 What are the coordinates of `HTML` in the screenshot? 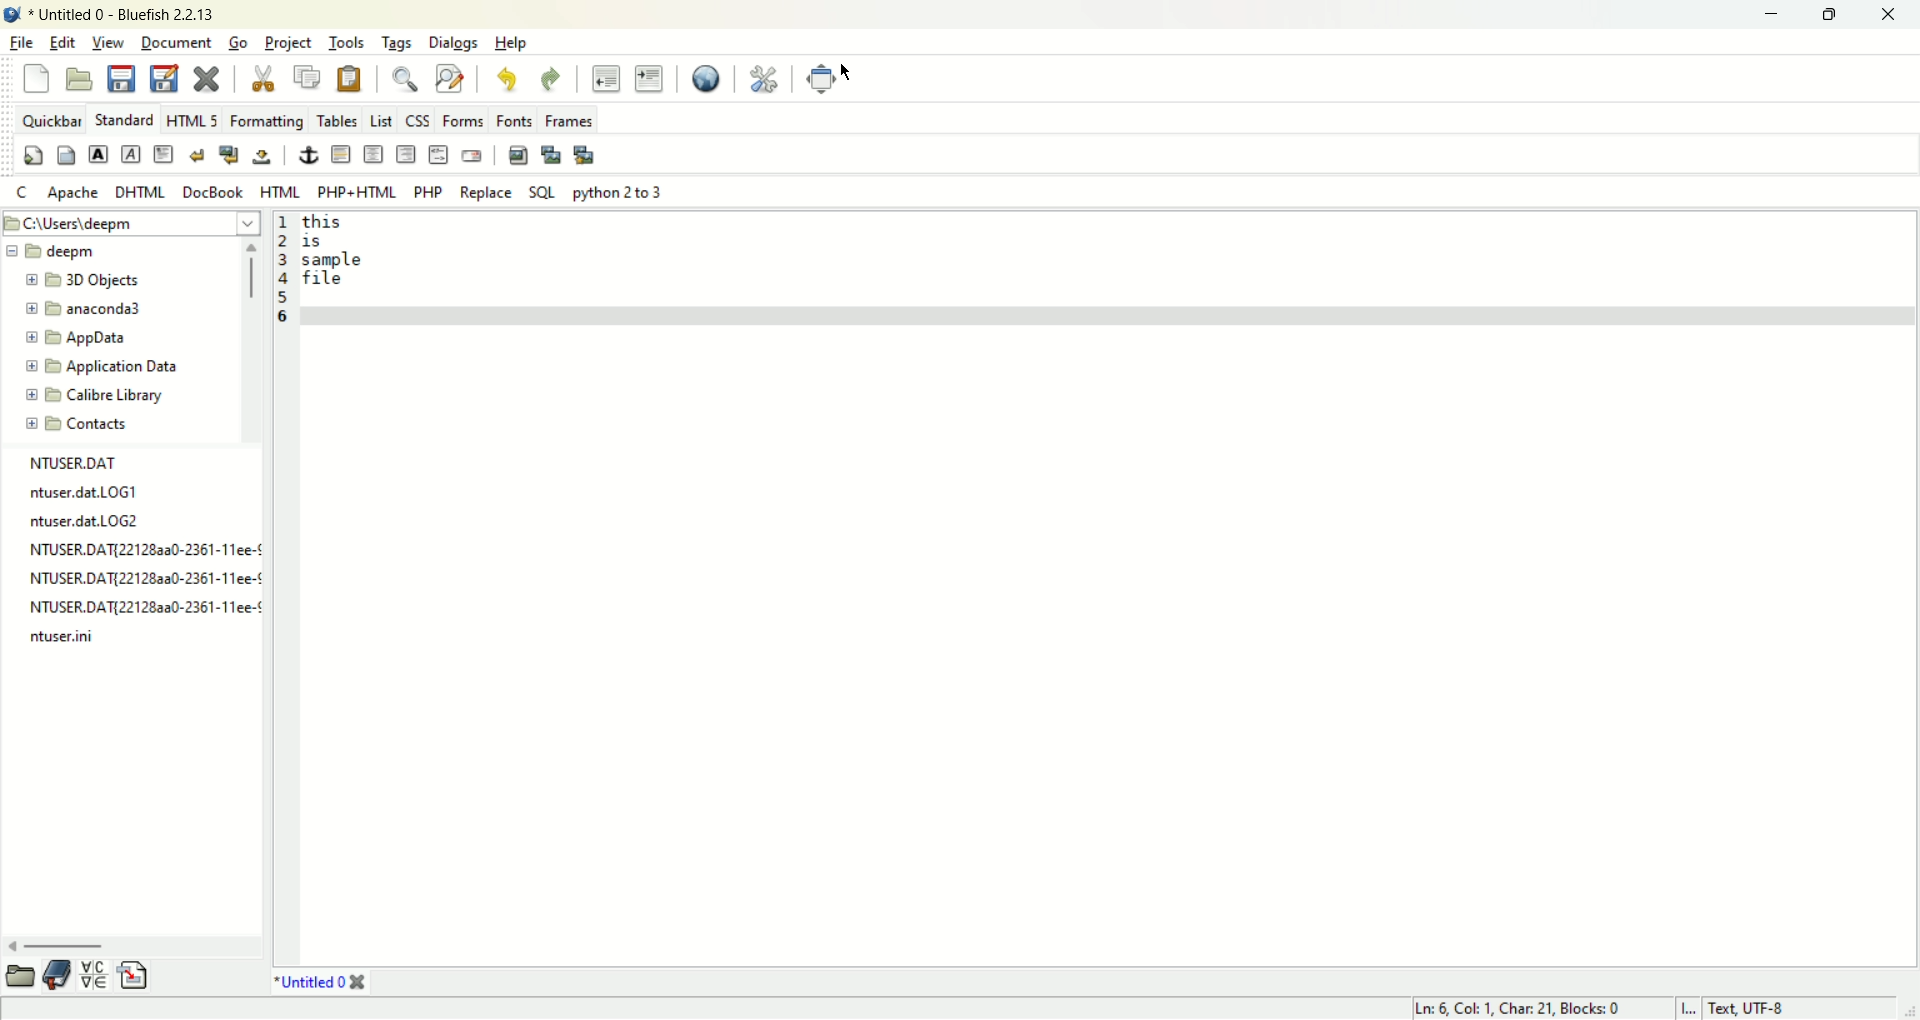 It's located at (280, 192).